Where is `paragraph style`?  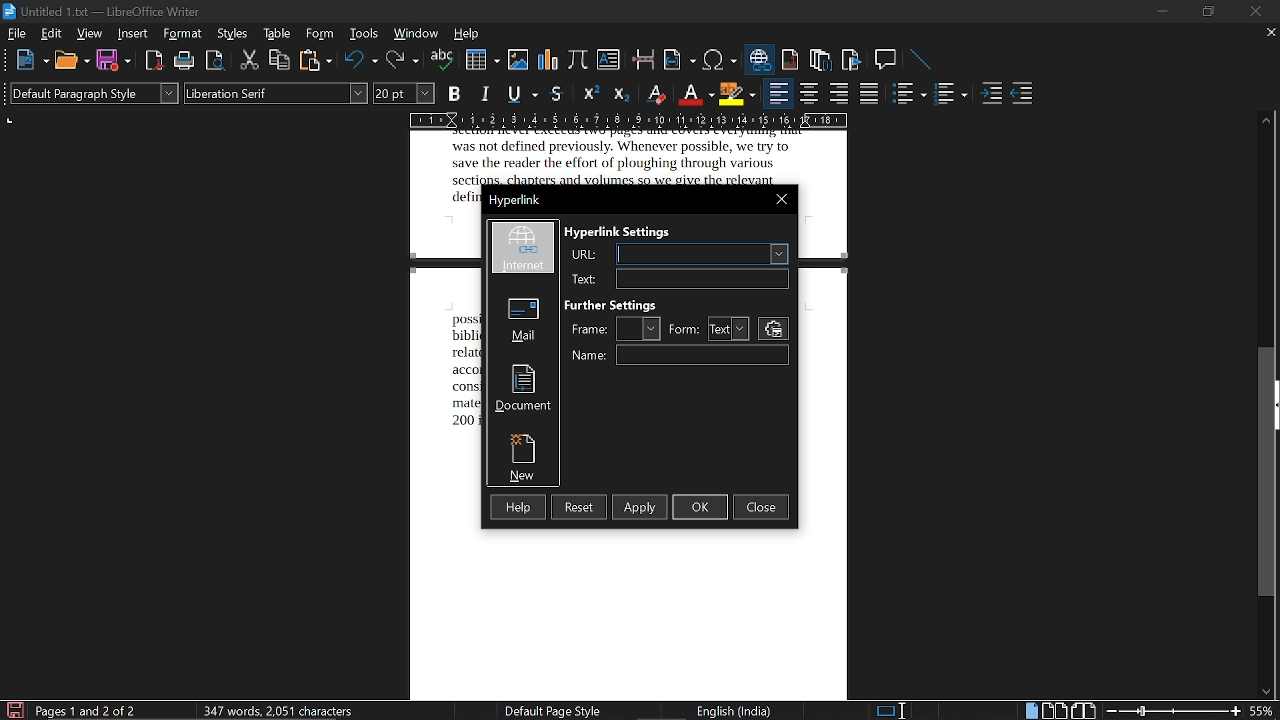
paragraph style is located at coordinates (95, 93).